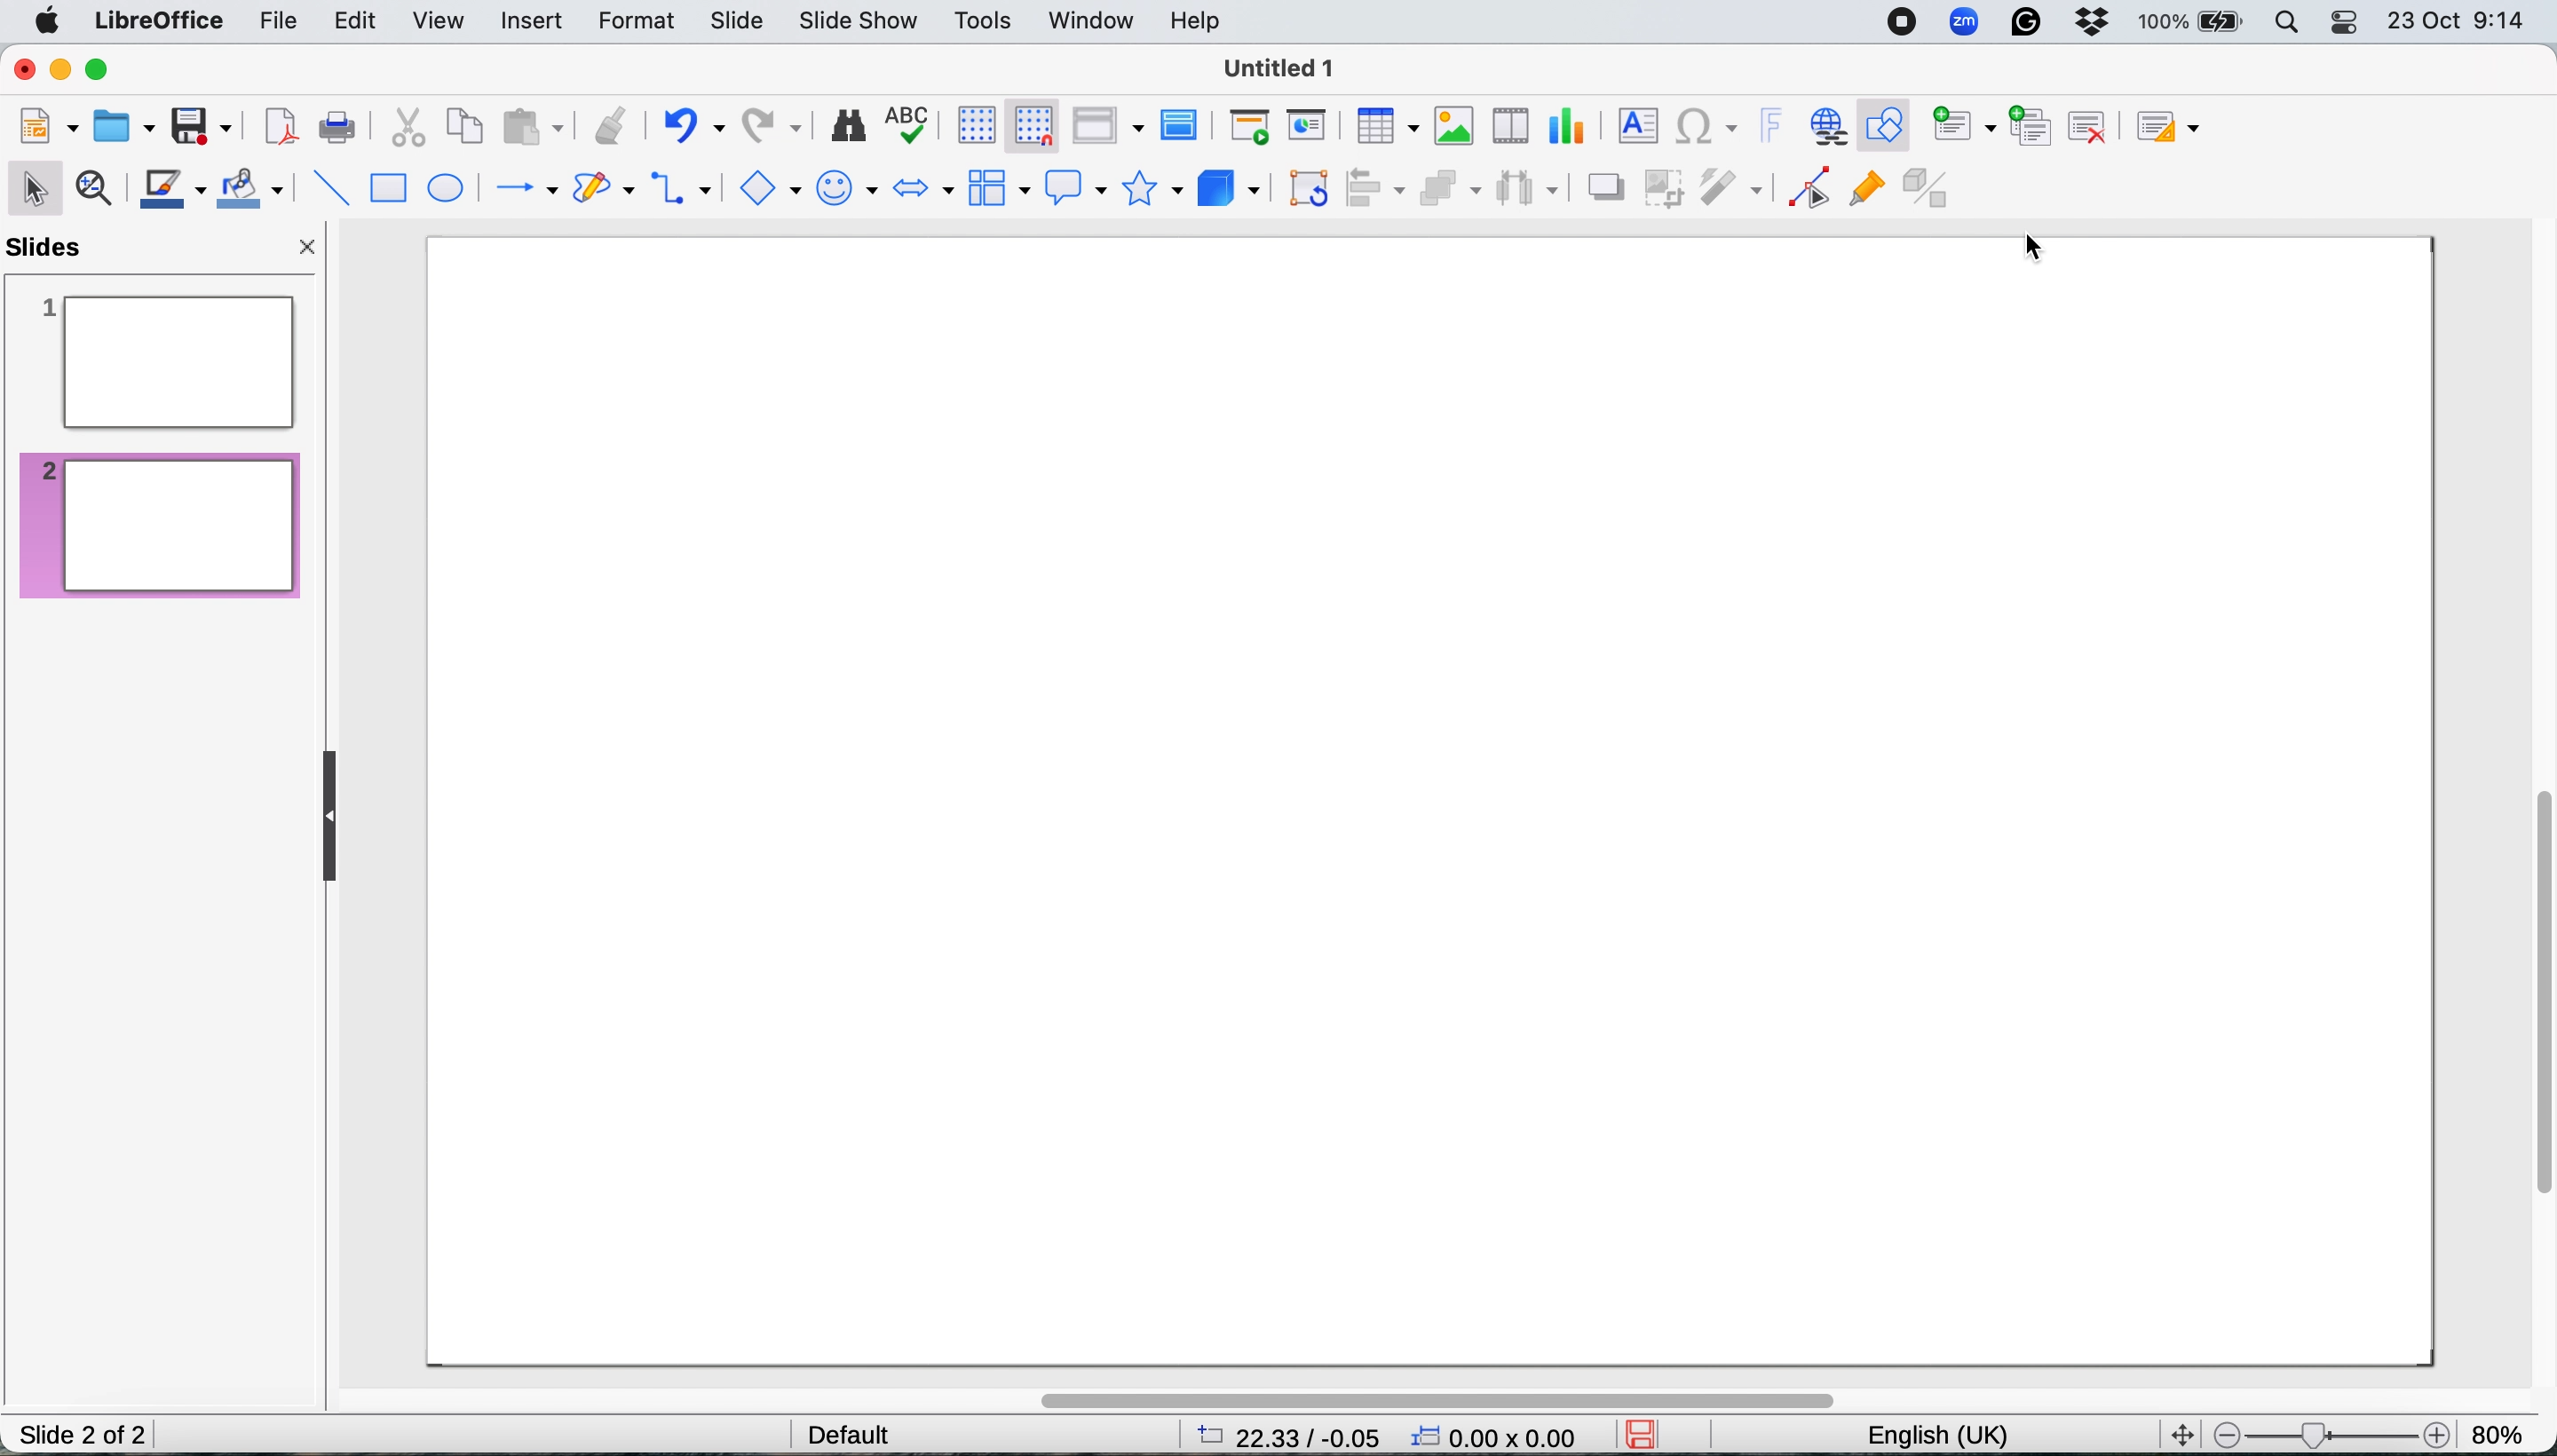  Describe the element at coordinates (1901, 24) in the screenshot. I see `screen recorder` at that location.